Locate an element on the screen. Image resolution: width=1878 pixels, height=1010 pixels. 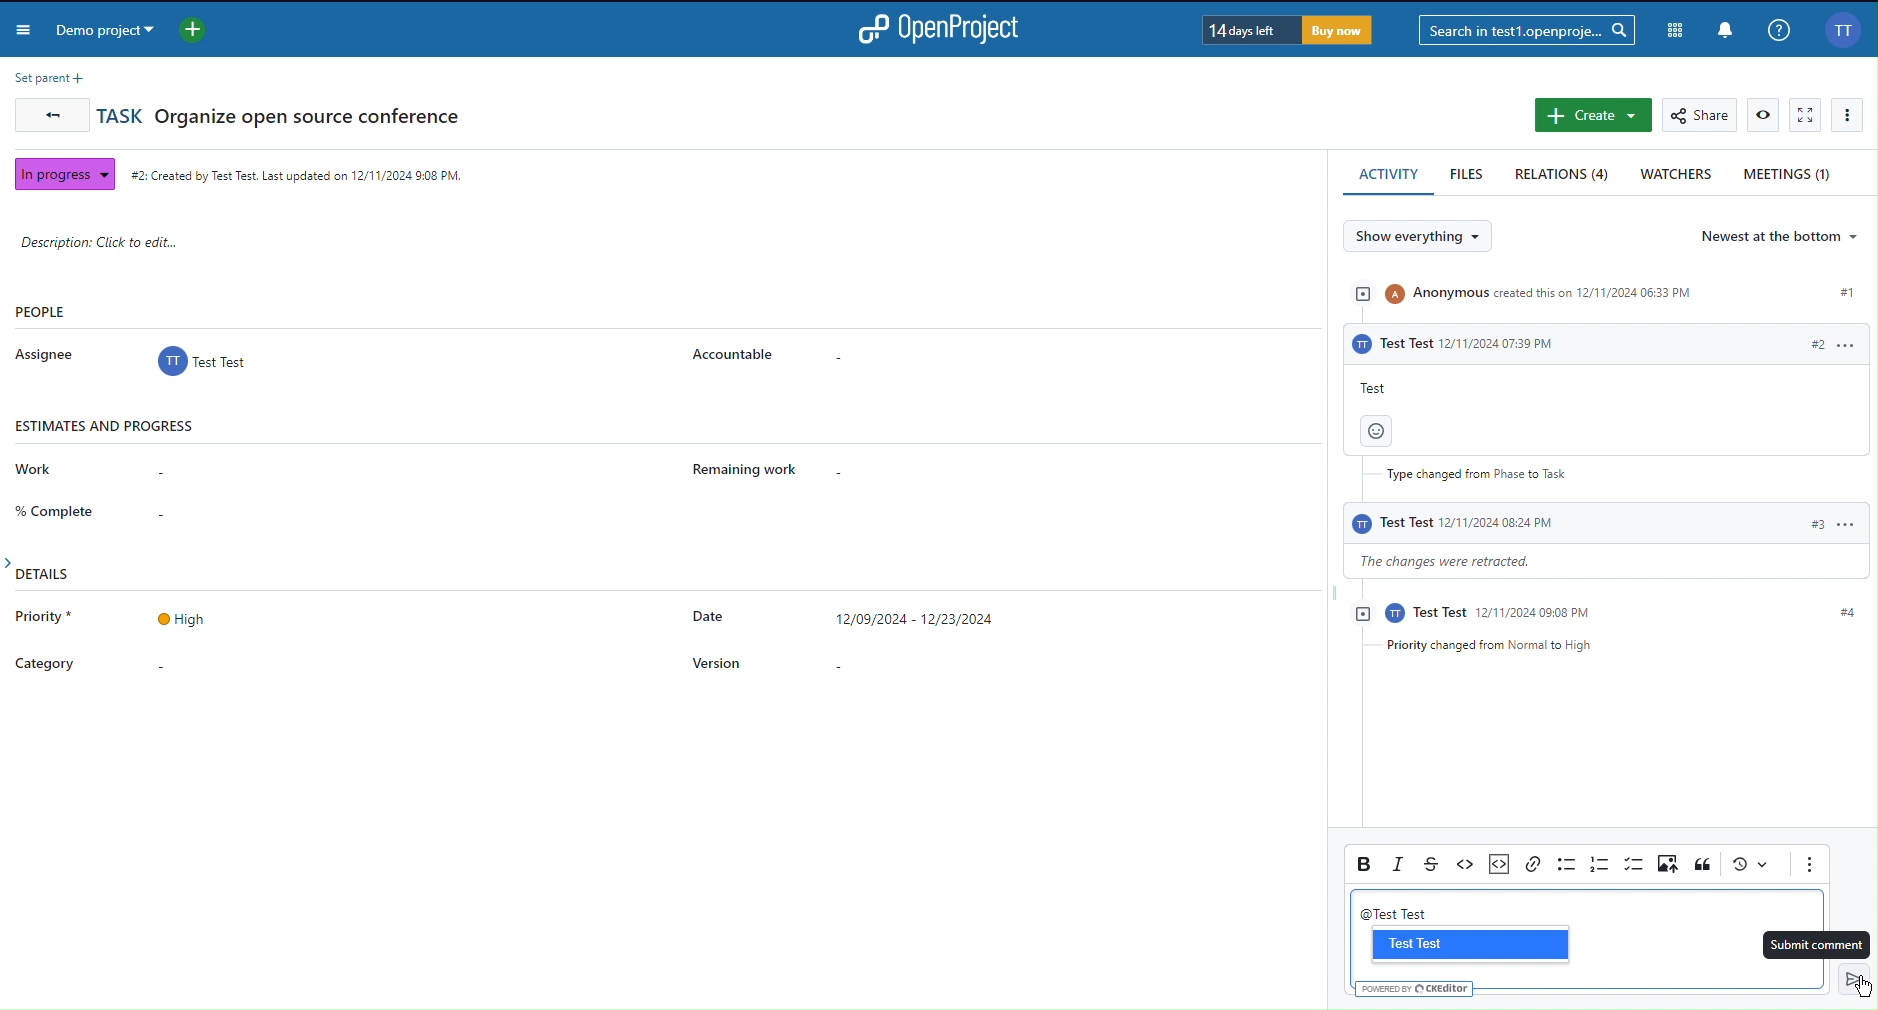
Menu is located at coordinates (26, 32).